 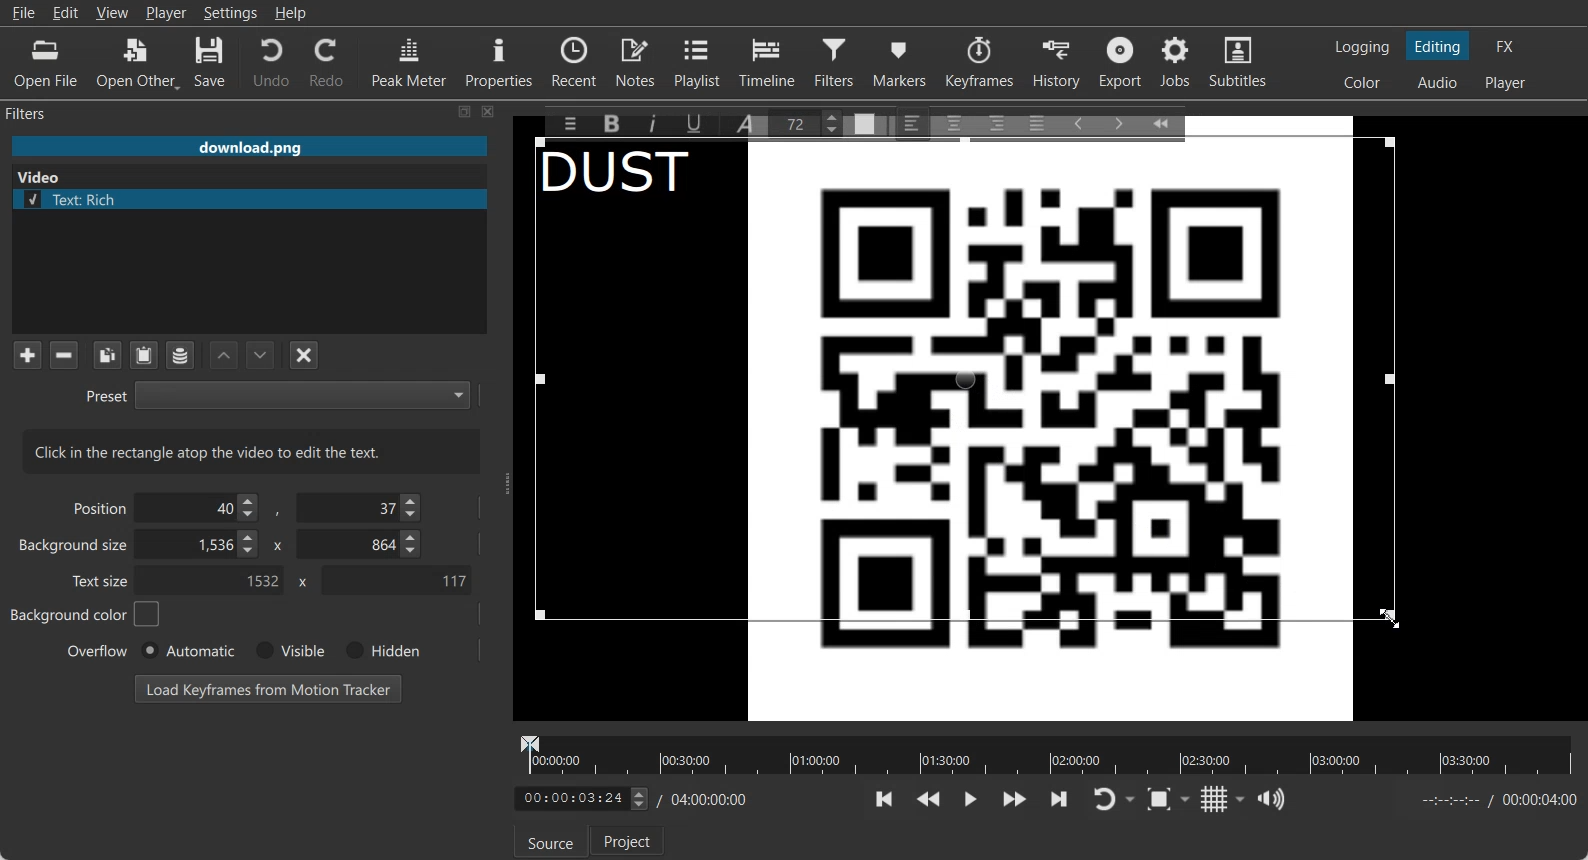 What do you see at coordinates (1161, 800) in the screenshot?
I see `Toggle Zoom` at bounding box center [1161, 800].